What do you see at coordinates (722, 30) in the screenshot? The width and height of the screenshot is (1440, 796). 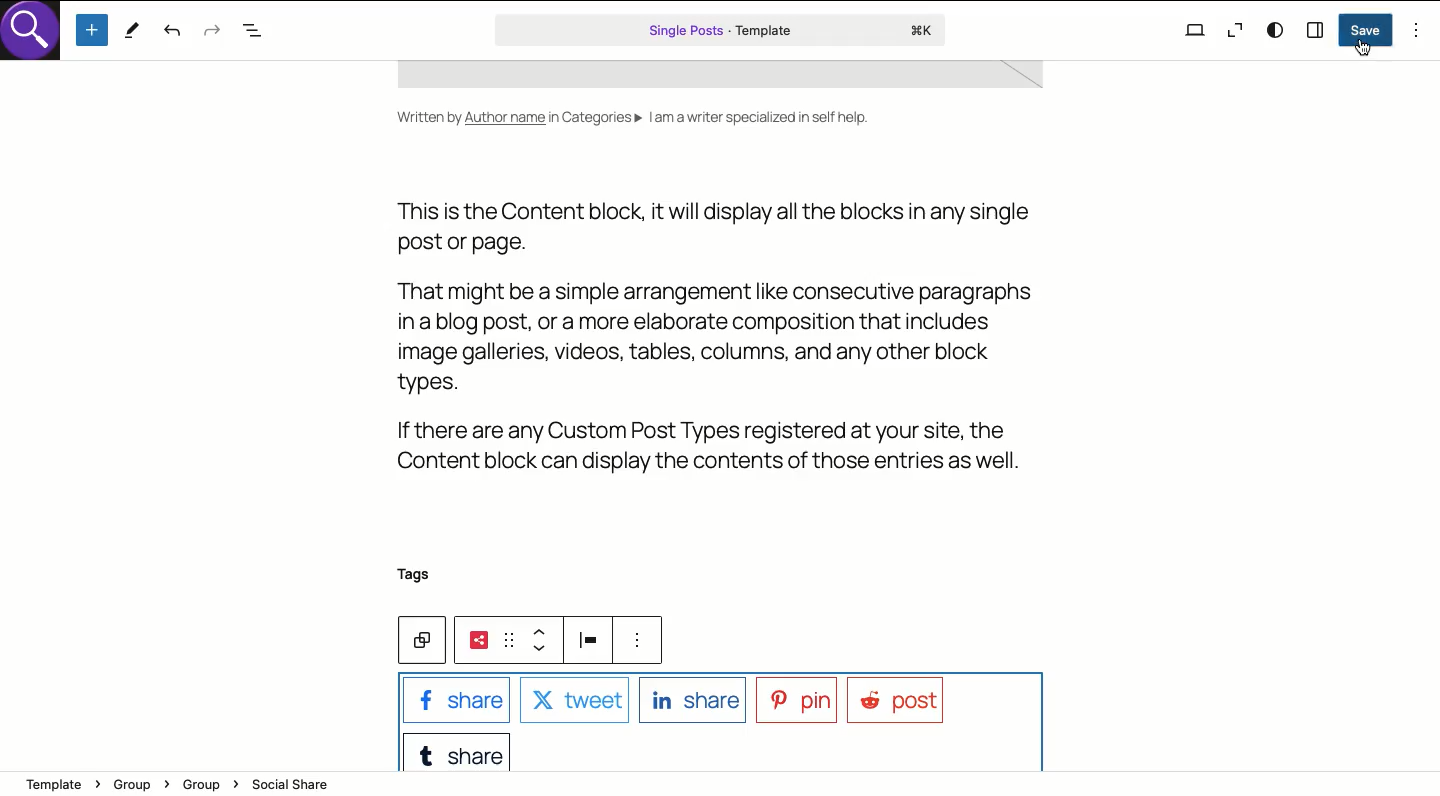 I see `Single posts template` at bounding box center [722, 30].